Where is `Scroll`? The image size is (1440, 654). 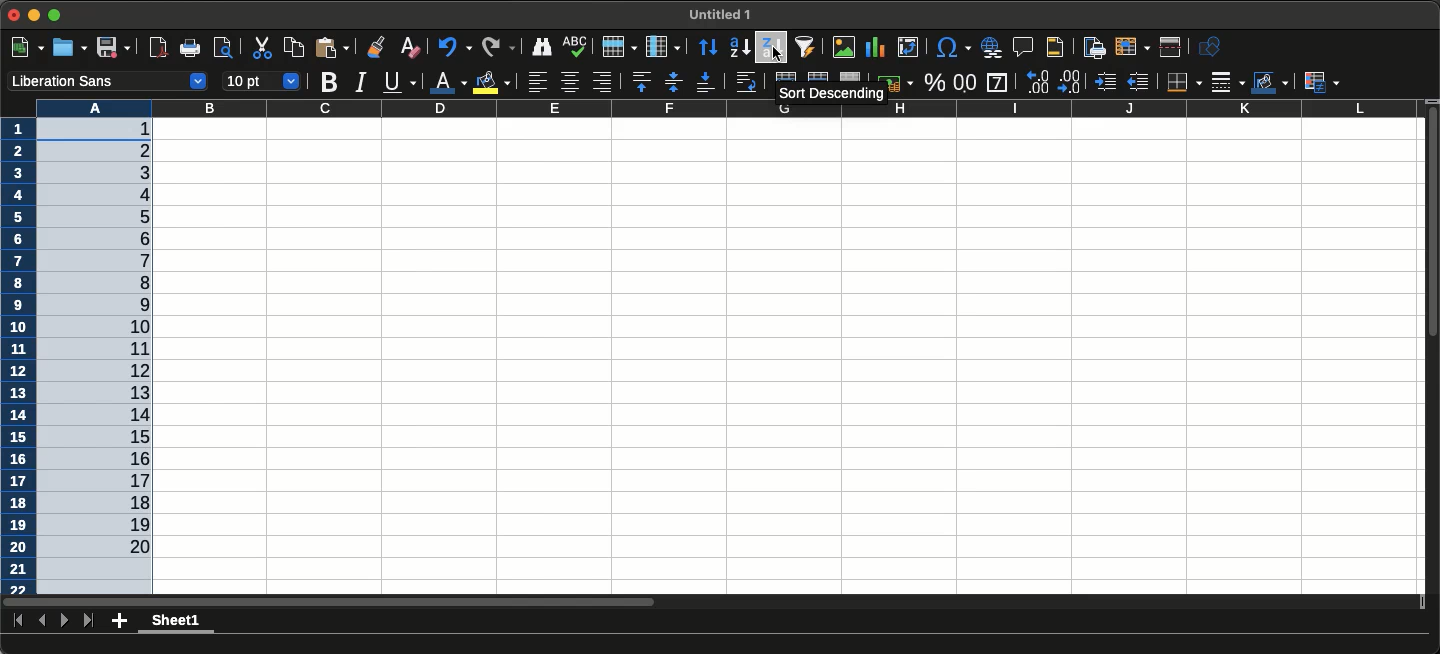
Scroll is located at coordinates (1431, 223).